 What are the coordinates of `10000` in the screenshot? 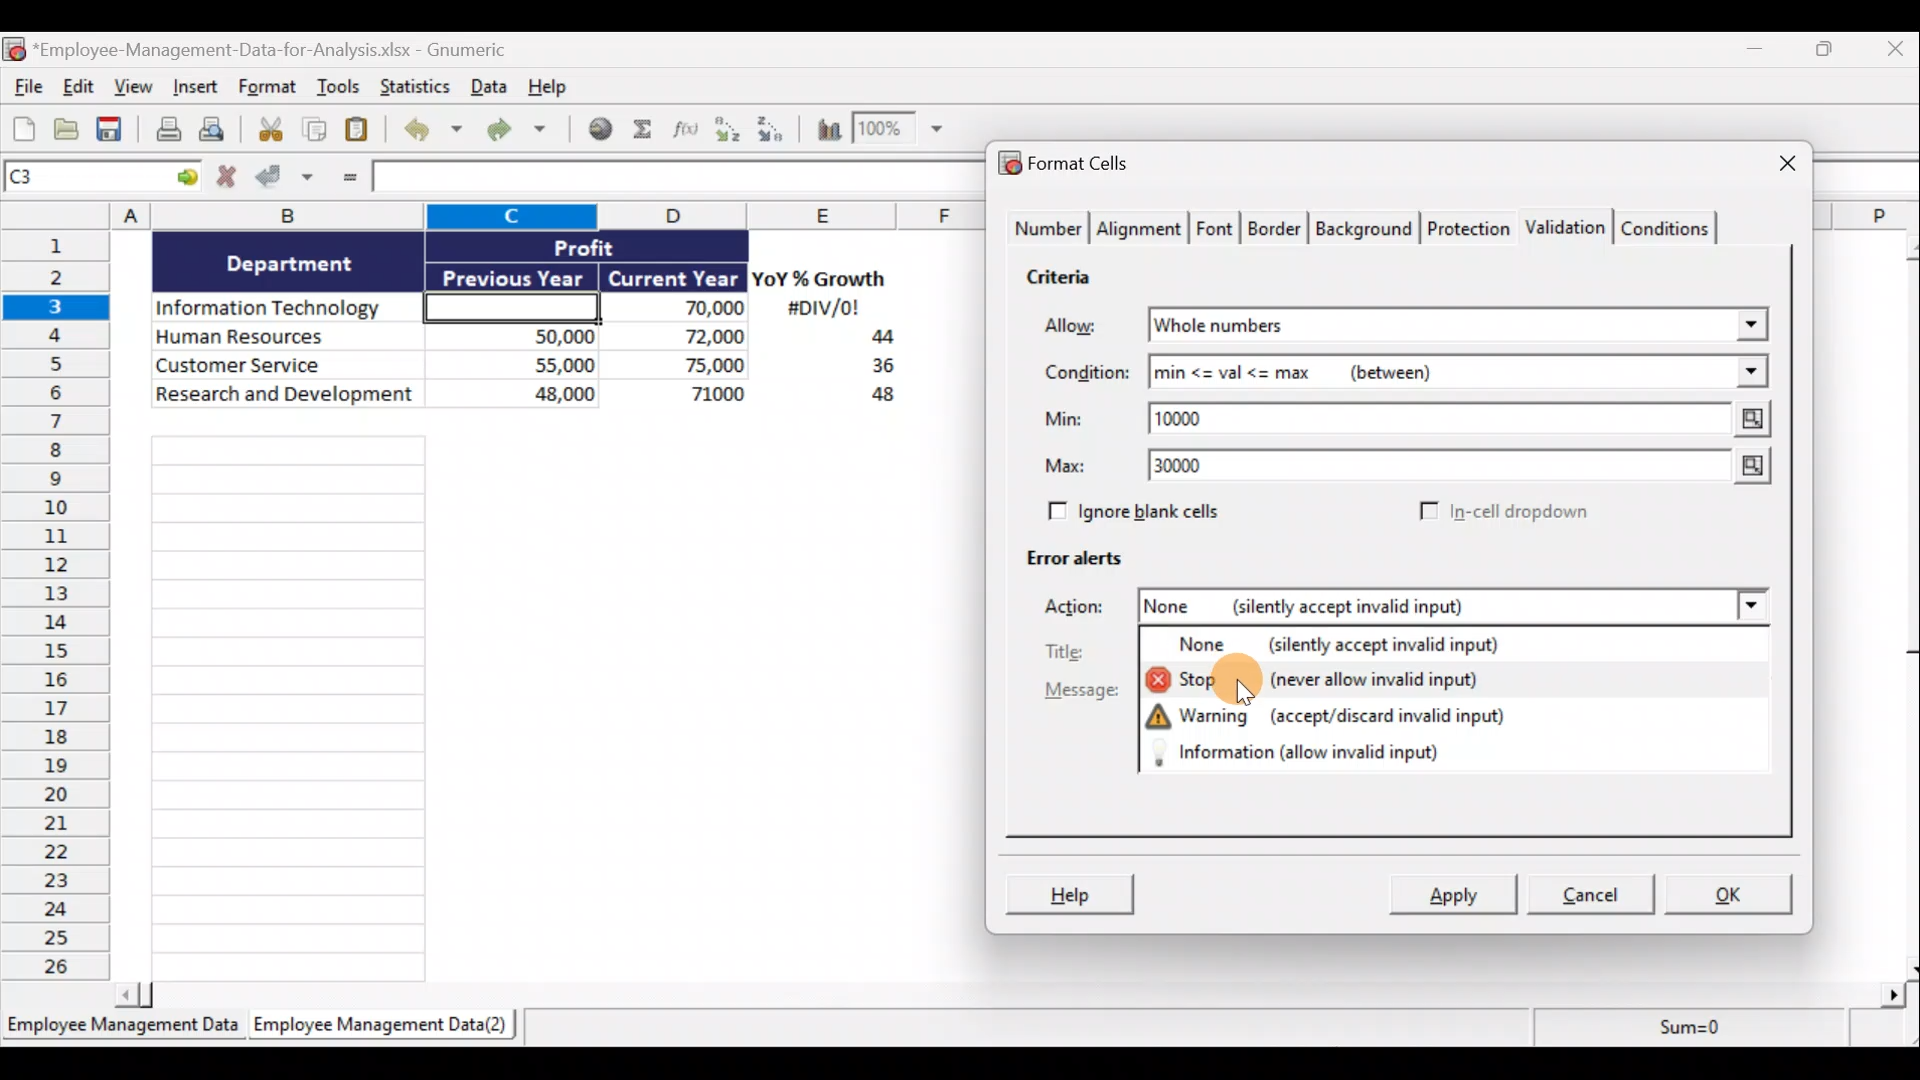 It's located at (1193, 417).